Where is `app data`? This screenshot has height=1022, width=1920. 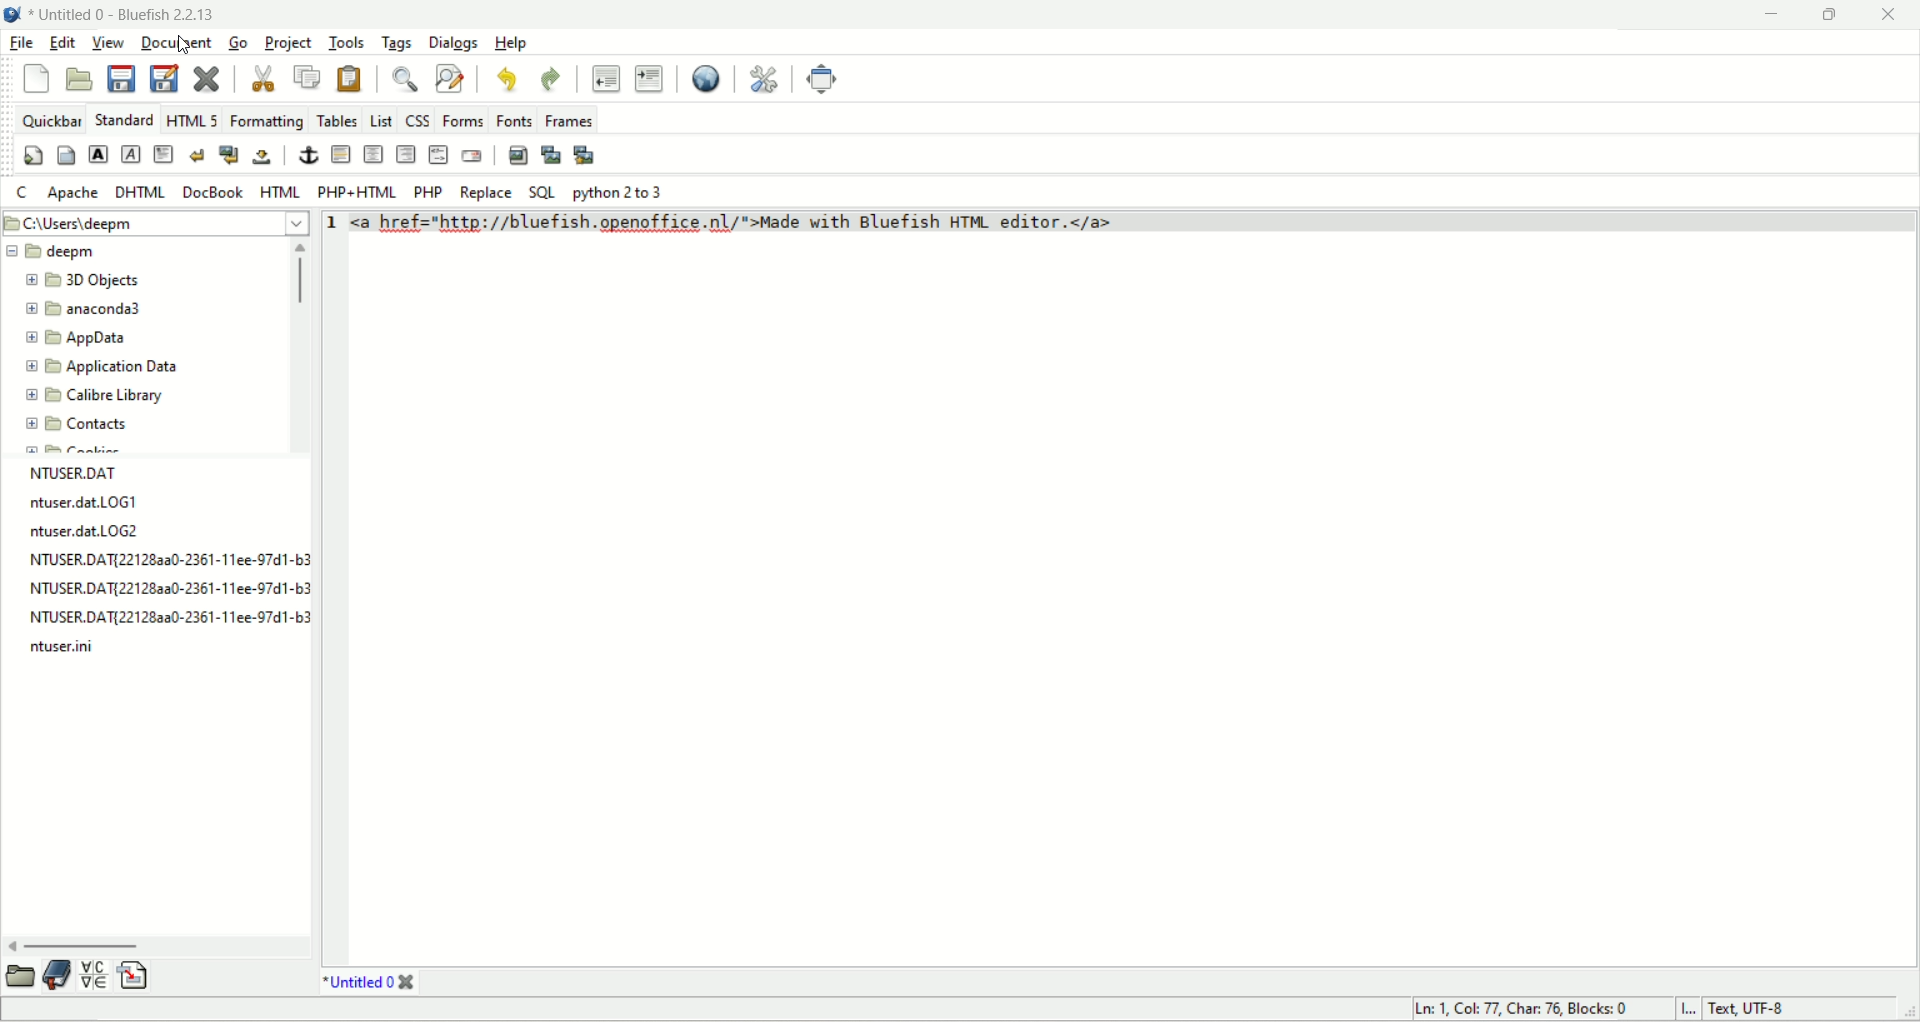
app data is located at coordinates (74, 340).